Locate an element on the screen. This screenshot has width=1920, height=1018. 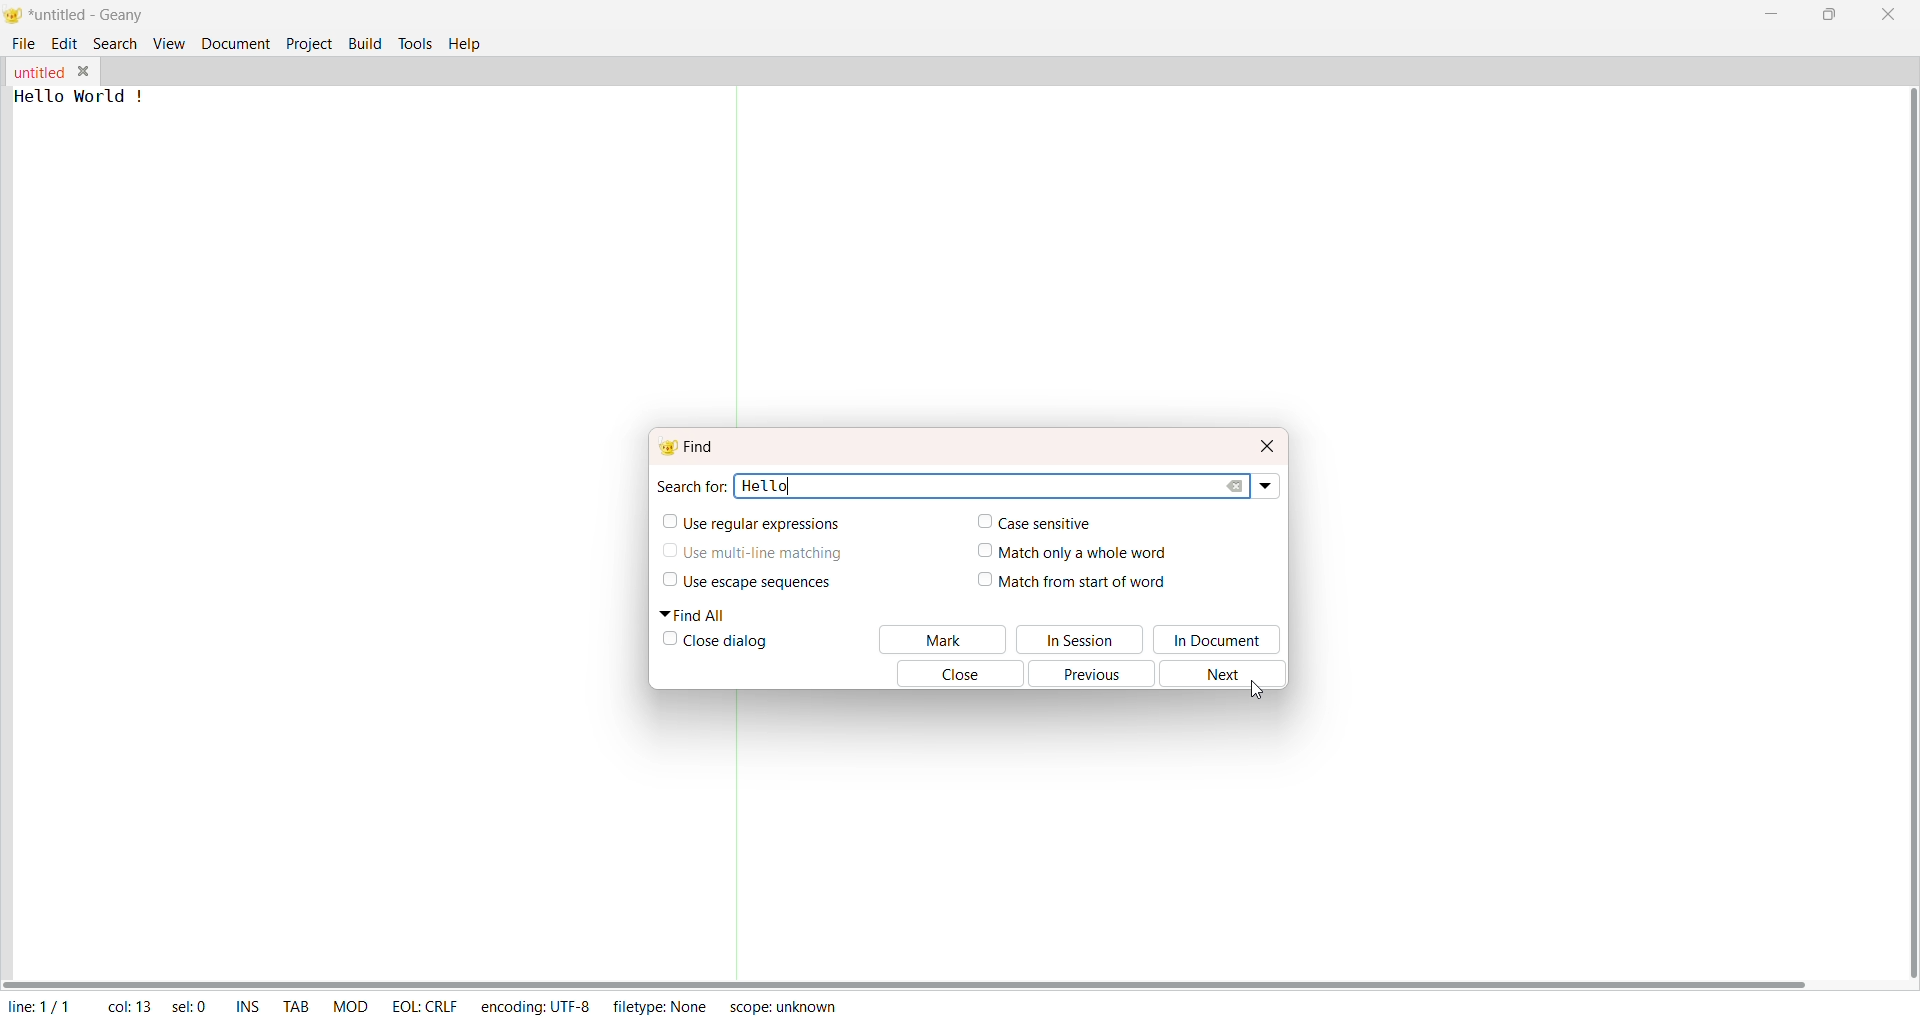
Horizontal Scroll Bar is located at coordinates (920, 977).